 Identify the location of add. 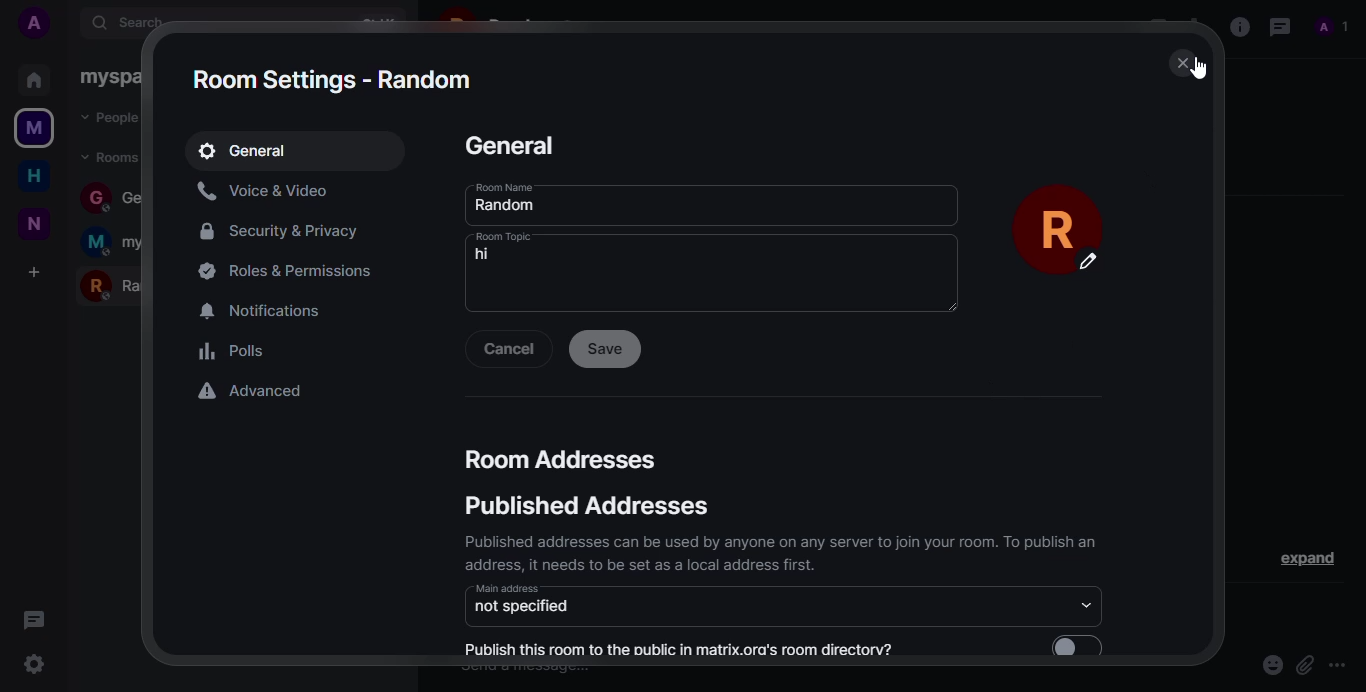
(35, 271).